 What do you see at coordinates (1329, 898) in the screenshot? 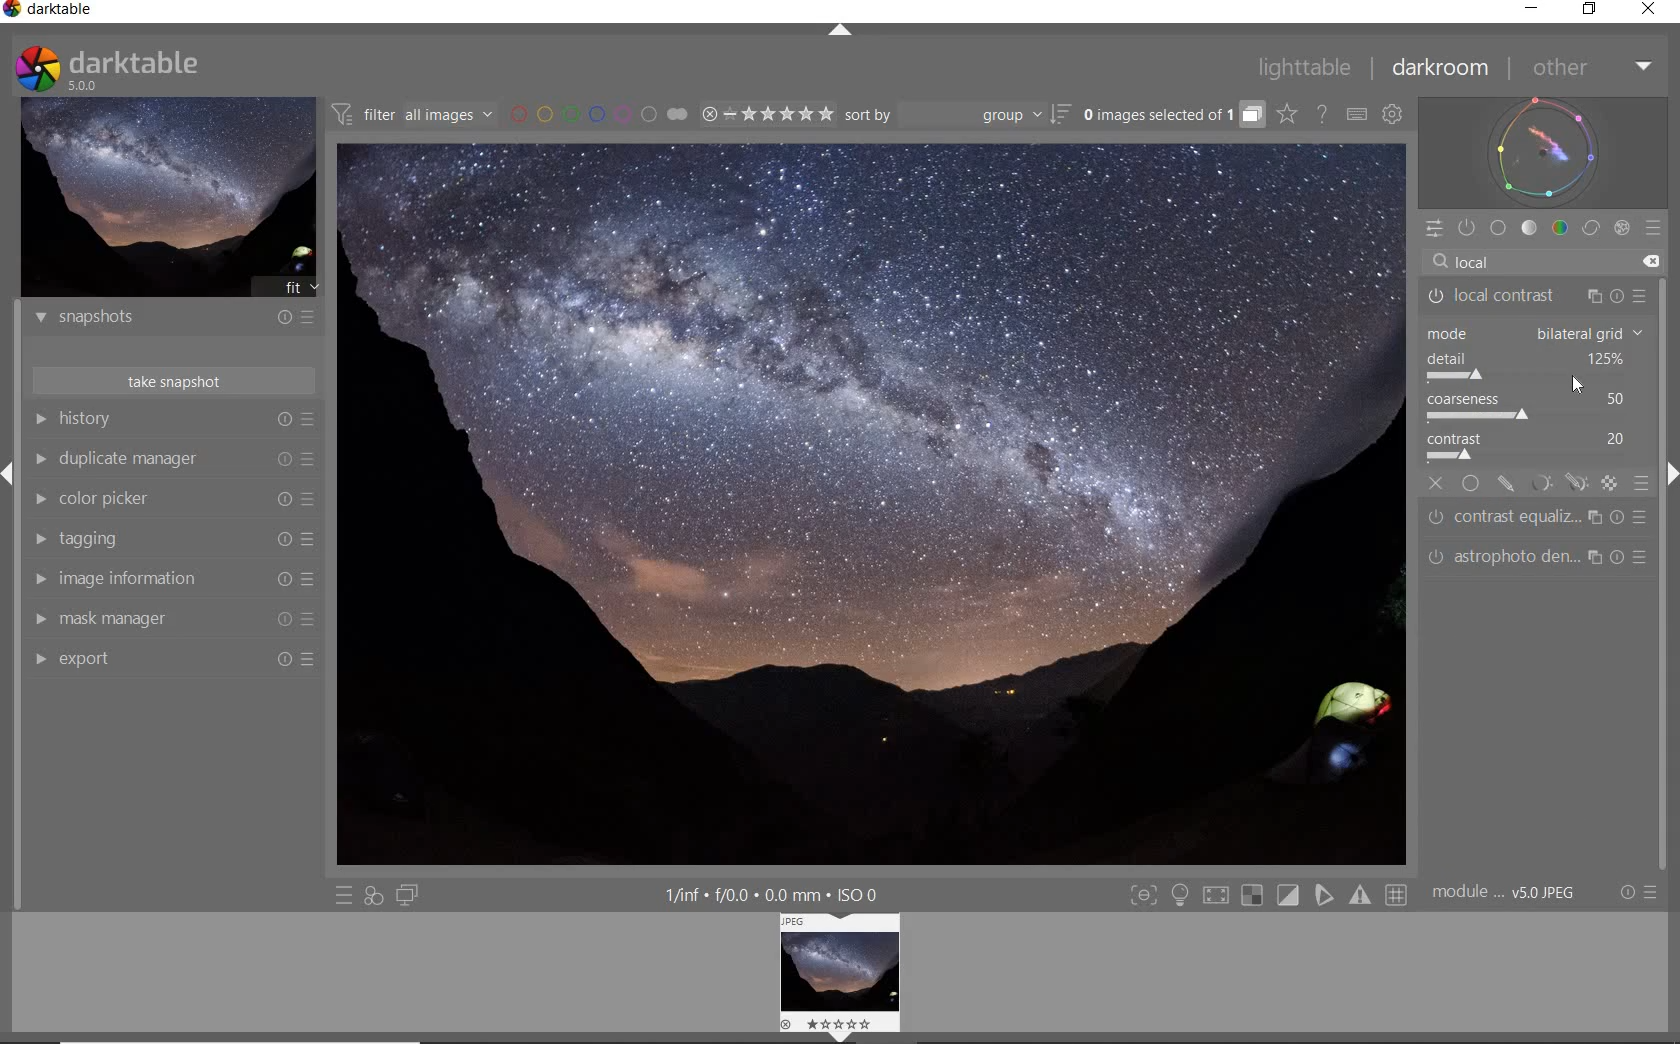
I see `toggle softproofing` at bounding box center [1329, 898].